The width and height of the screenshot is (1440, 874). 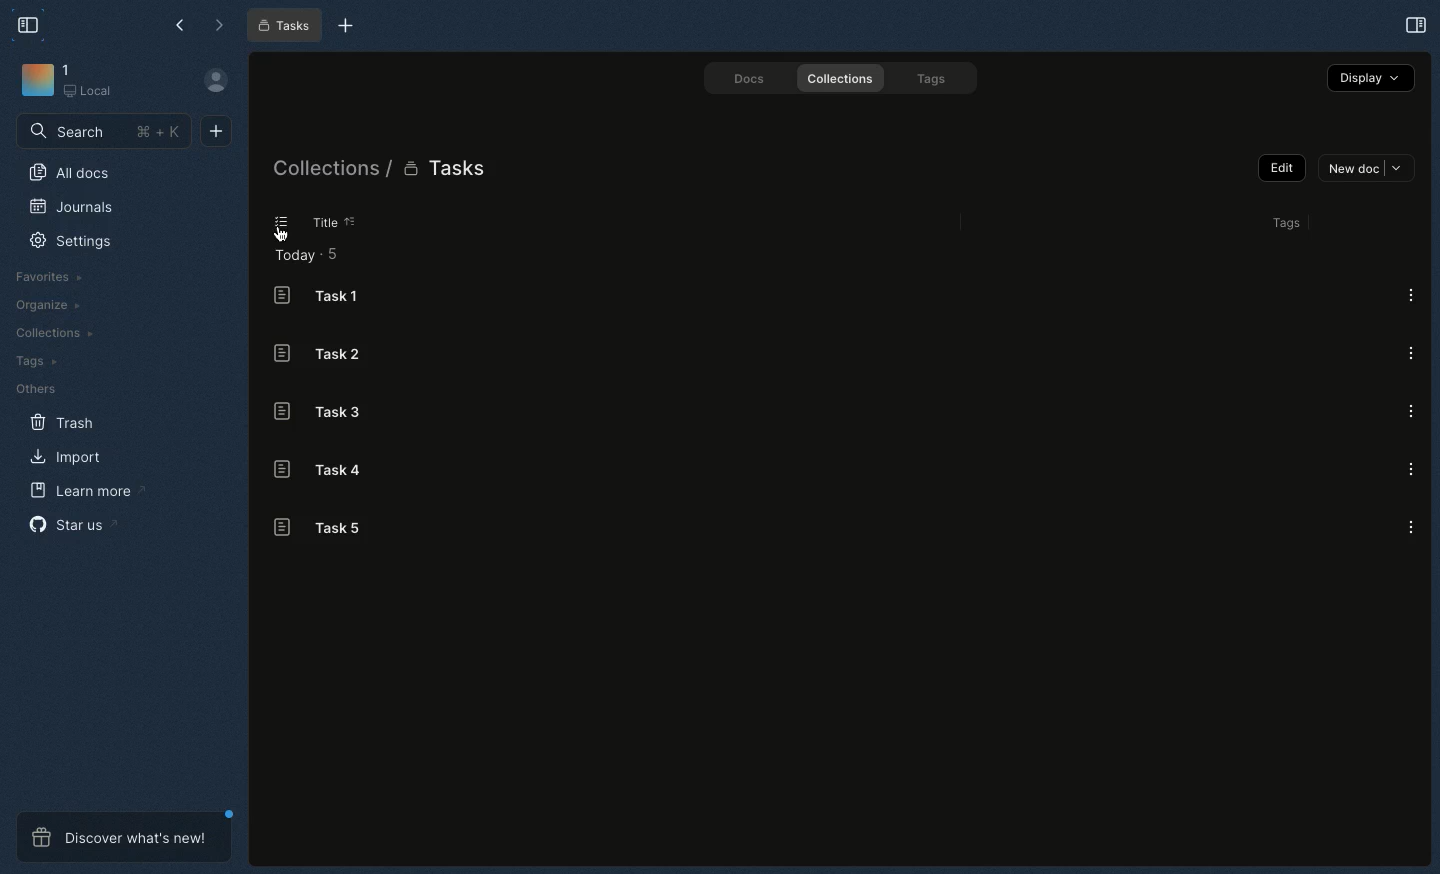 What do you see at coordinates (72, 85) in the screenshot?
I see `Workspace` at bounding box center [72, 85].